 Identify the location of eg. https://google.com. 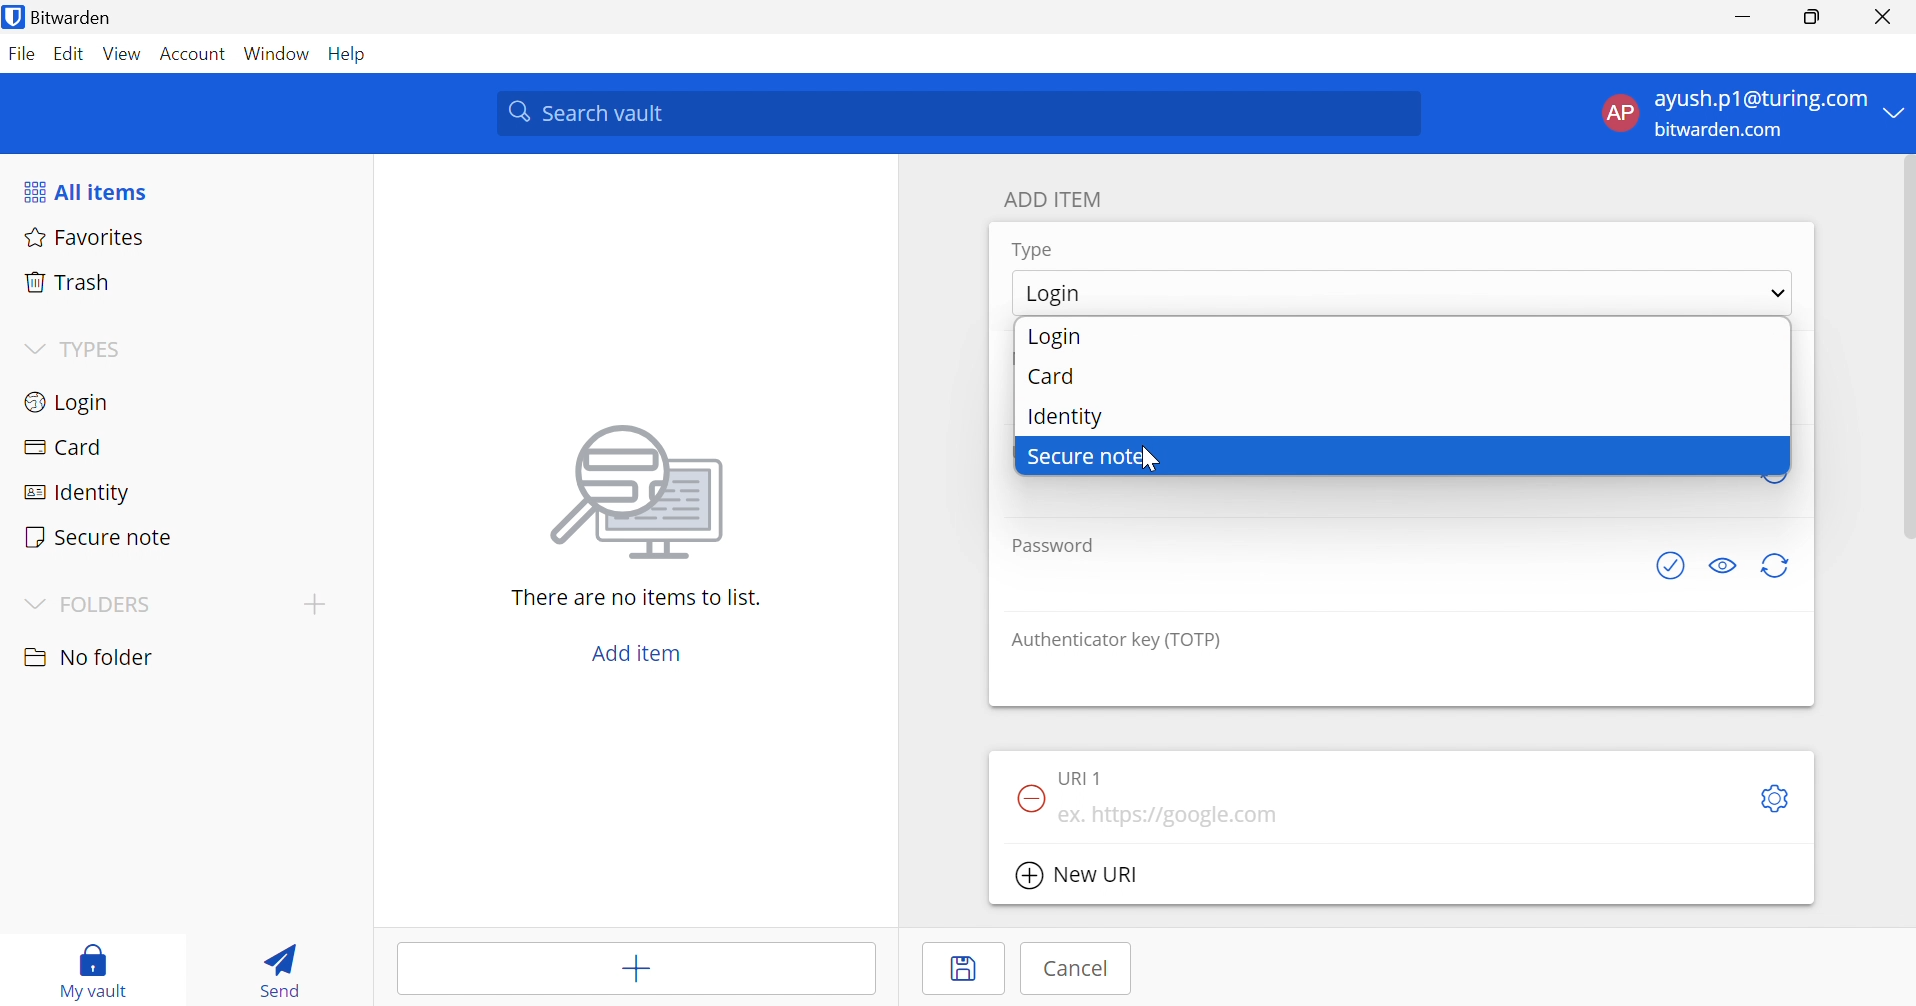
(1175, 816).